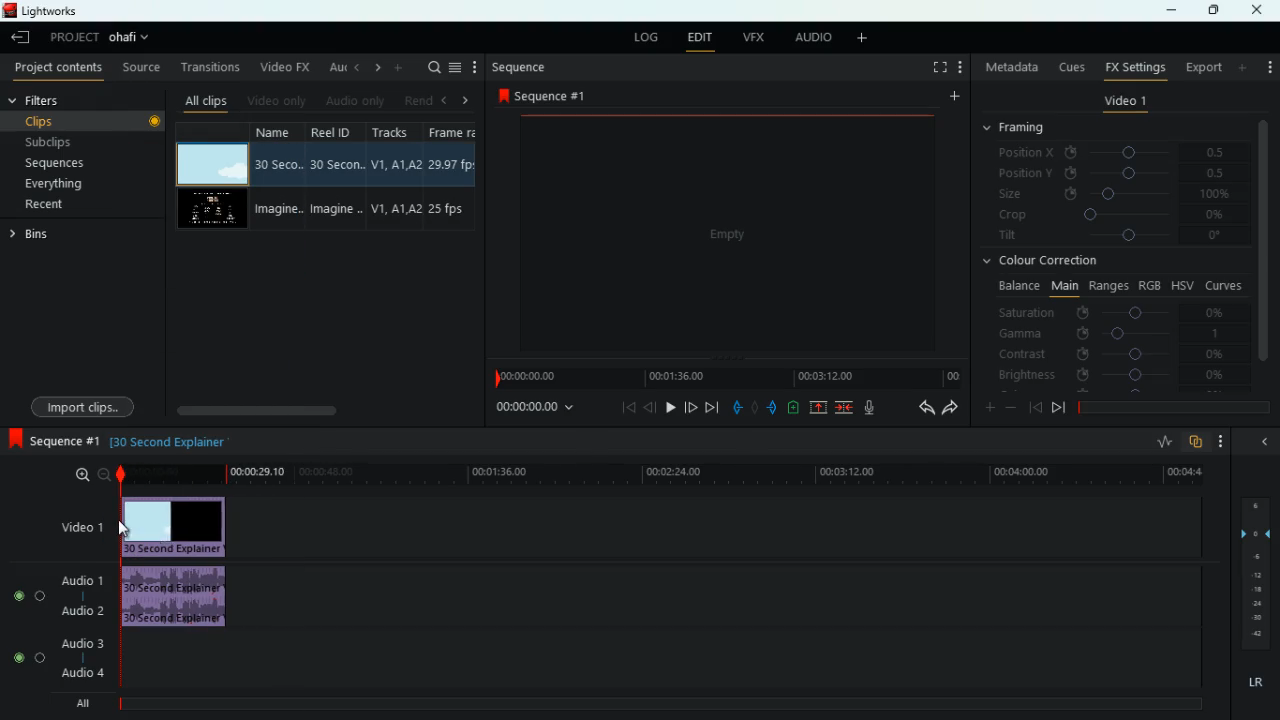  Describe the element at coordinates (214, 164) in the screenshot. I see `video` at that location.